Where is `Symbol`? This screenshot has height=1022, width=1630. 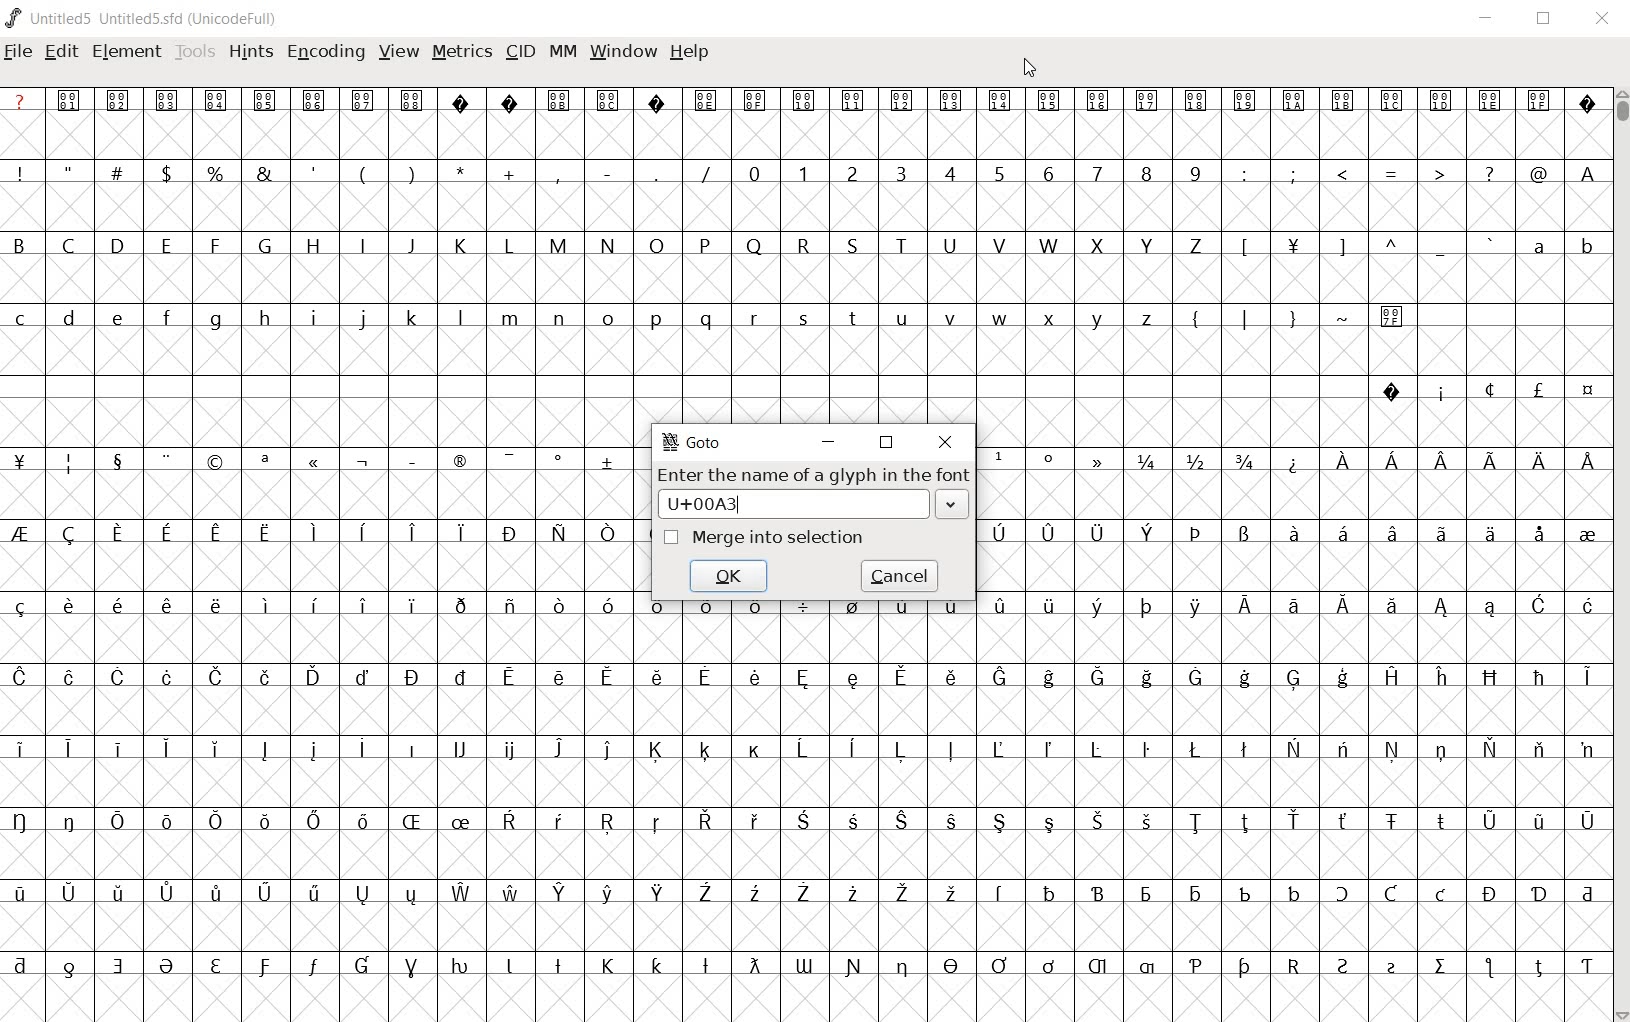
Symbol is located at coordinates (216, 750).